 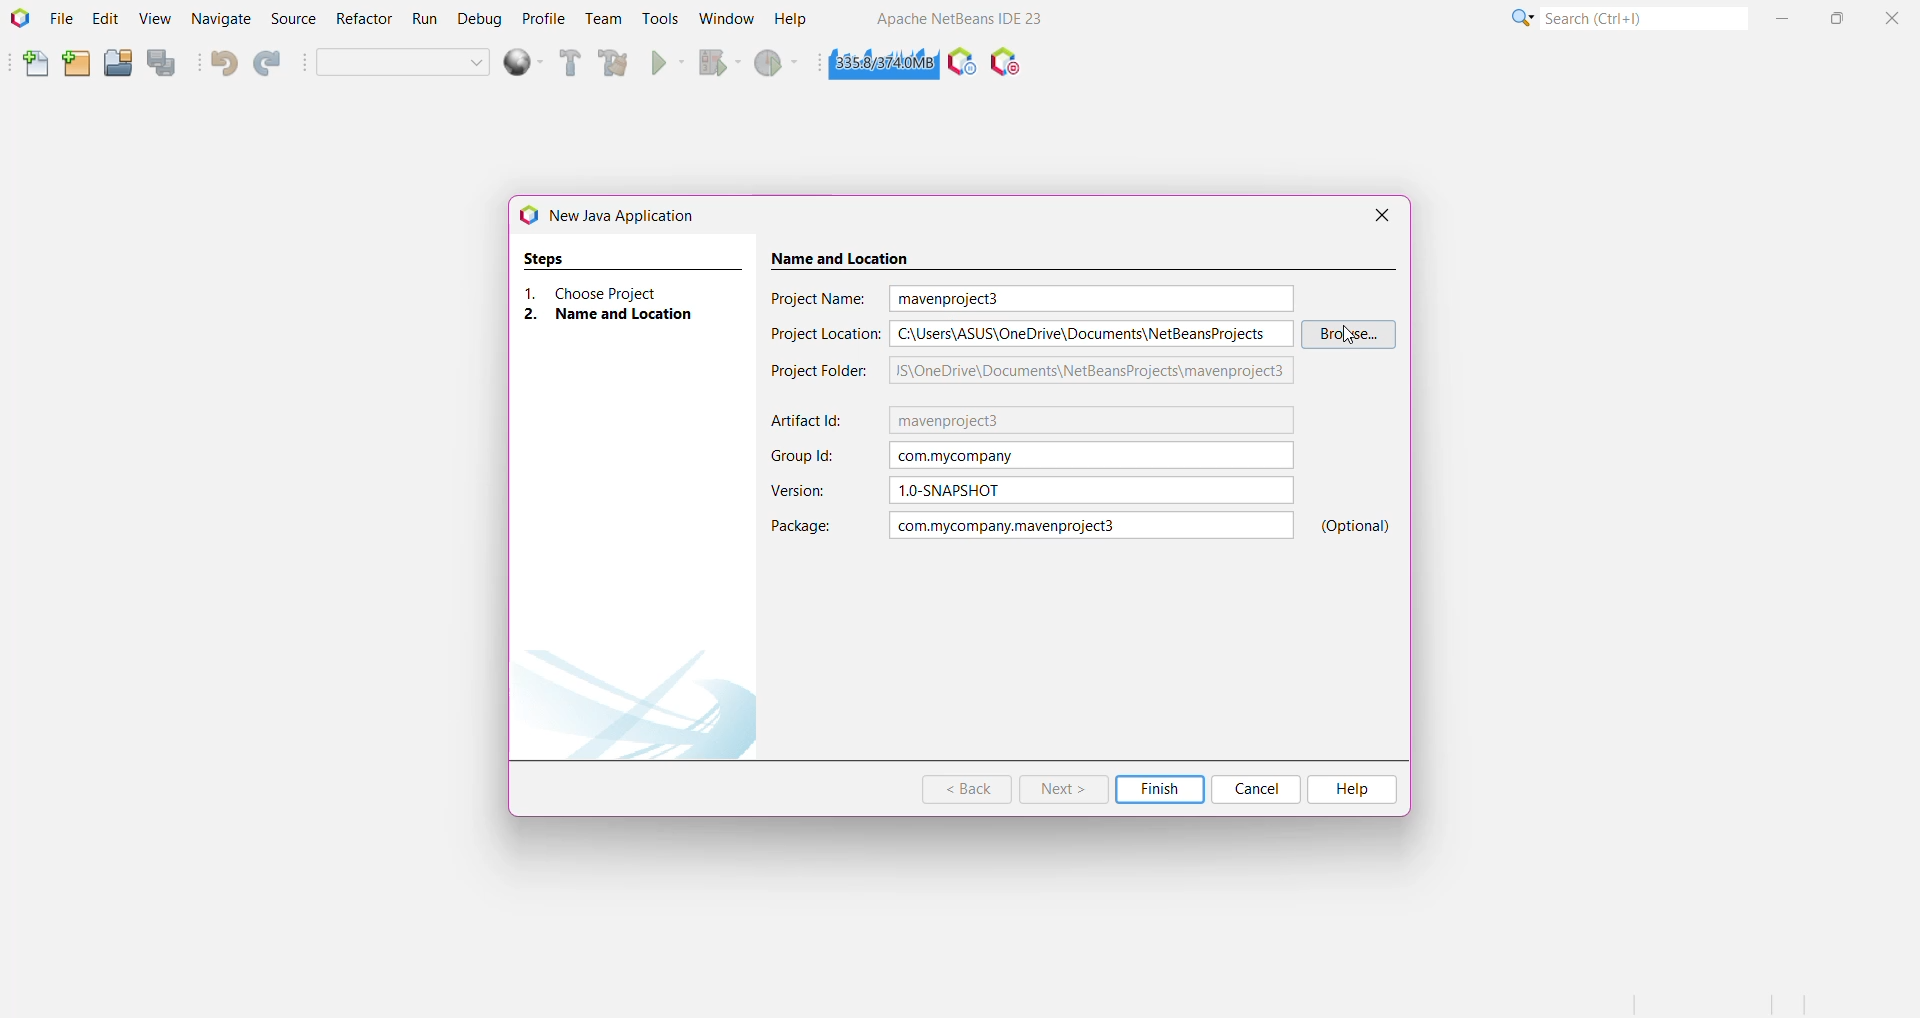 I want to click on Project Name, so click(x=1092, y=526).